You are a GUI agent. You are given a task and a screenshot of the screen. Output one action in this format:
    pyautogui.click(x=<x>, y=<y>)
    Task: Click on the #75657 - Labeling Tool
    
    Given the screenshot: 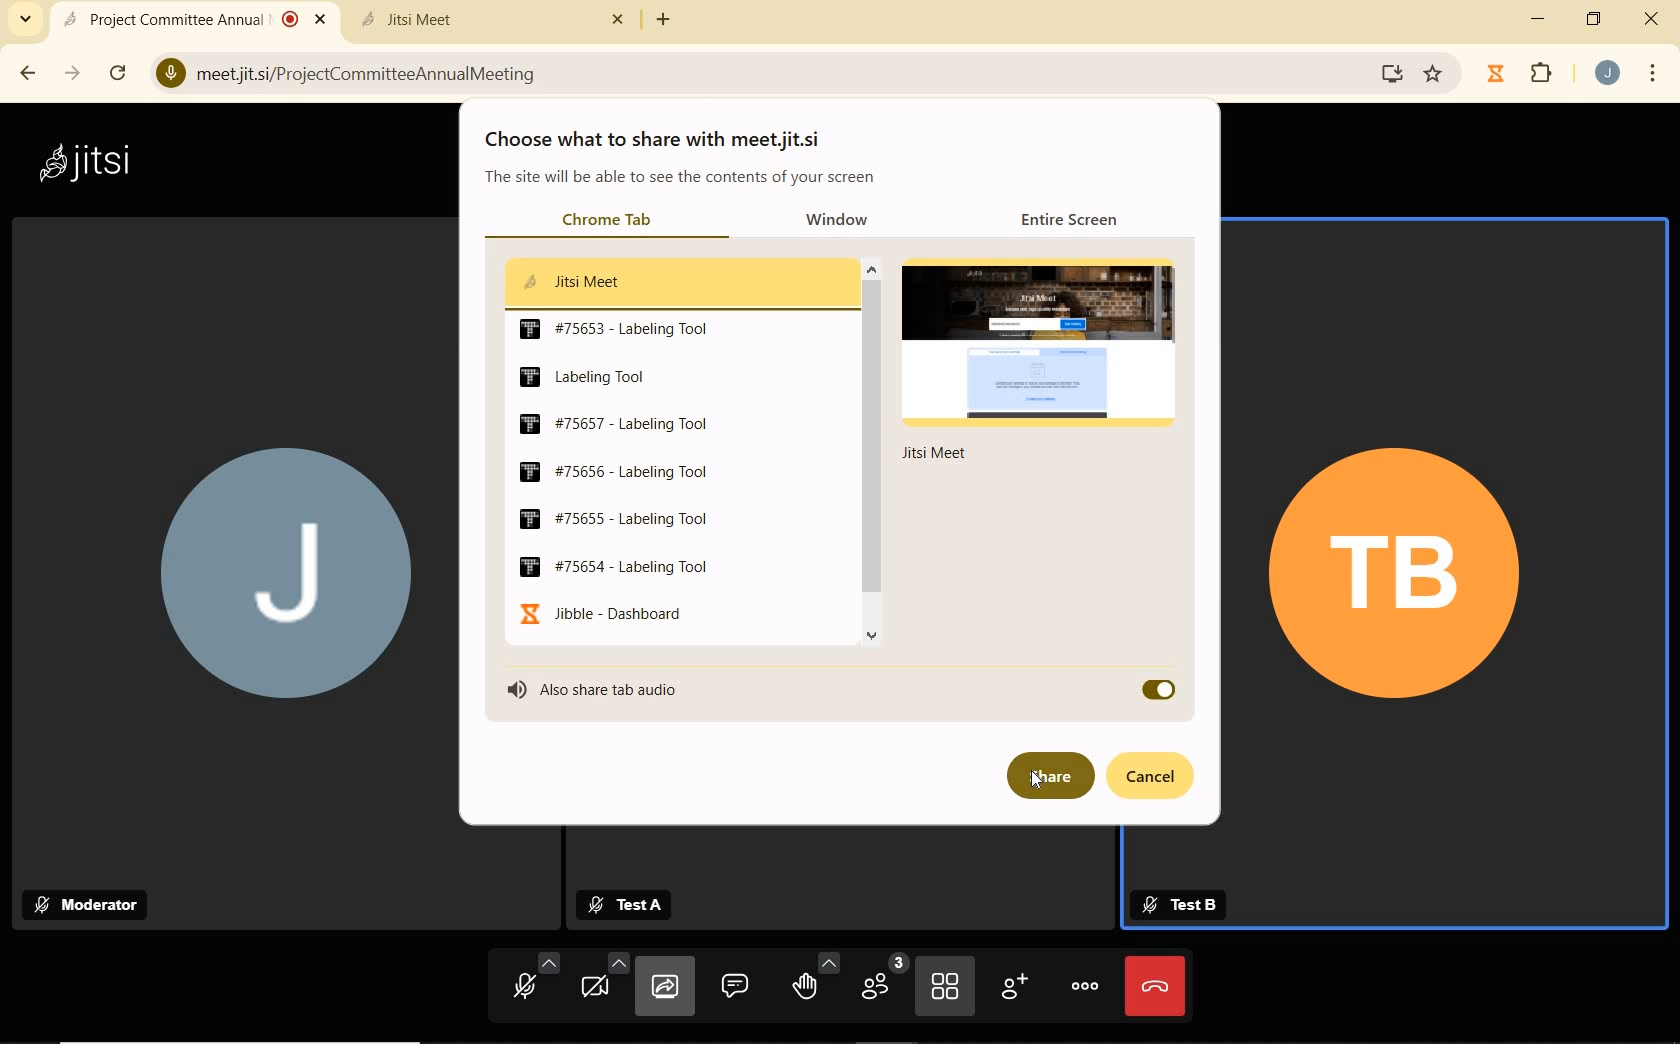 What is the action you would take?
    pyautogui.click(x=615, y=423)
    